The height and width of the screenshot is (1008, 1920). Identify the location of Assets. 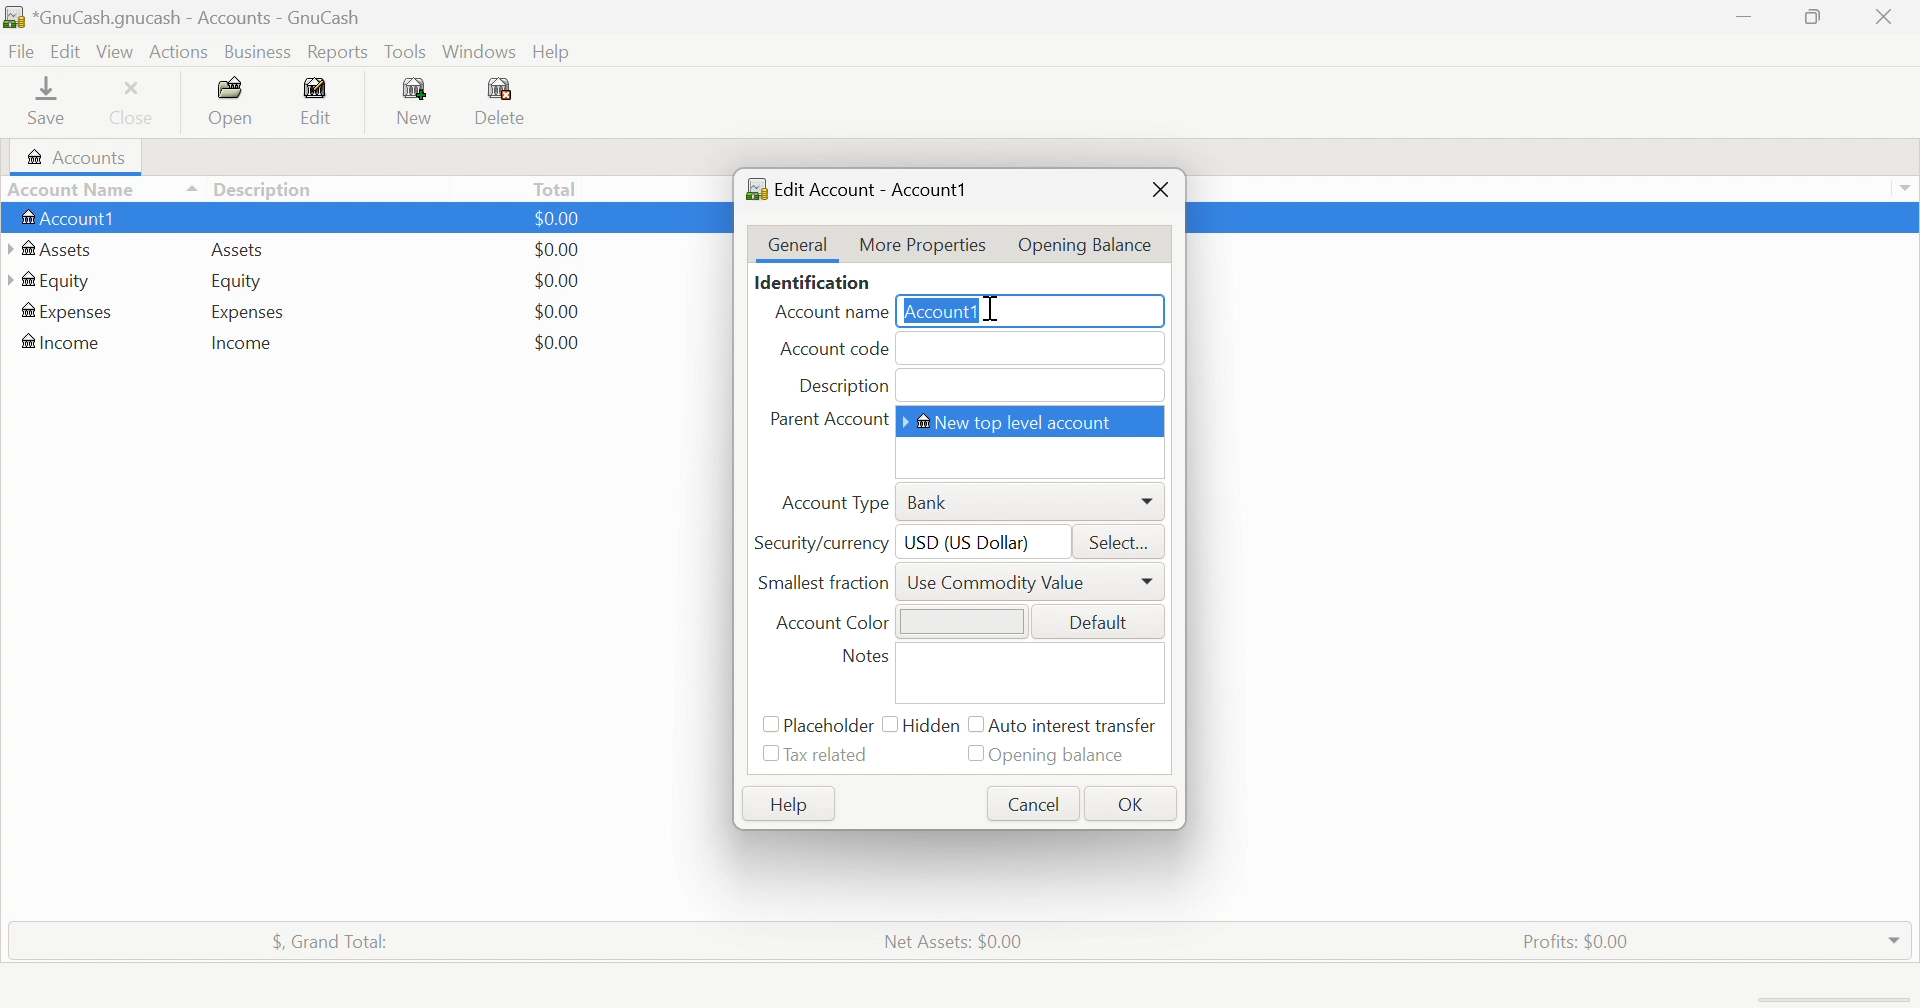
(56, 251).